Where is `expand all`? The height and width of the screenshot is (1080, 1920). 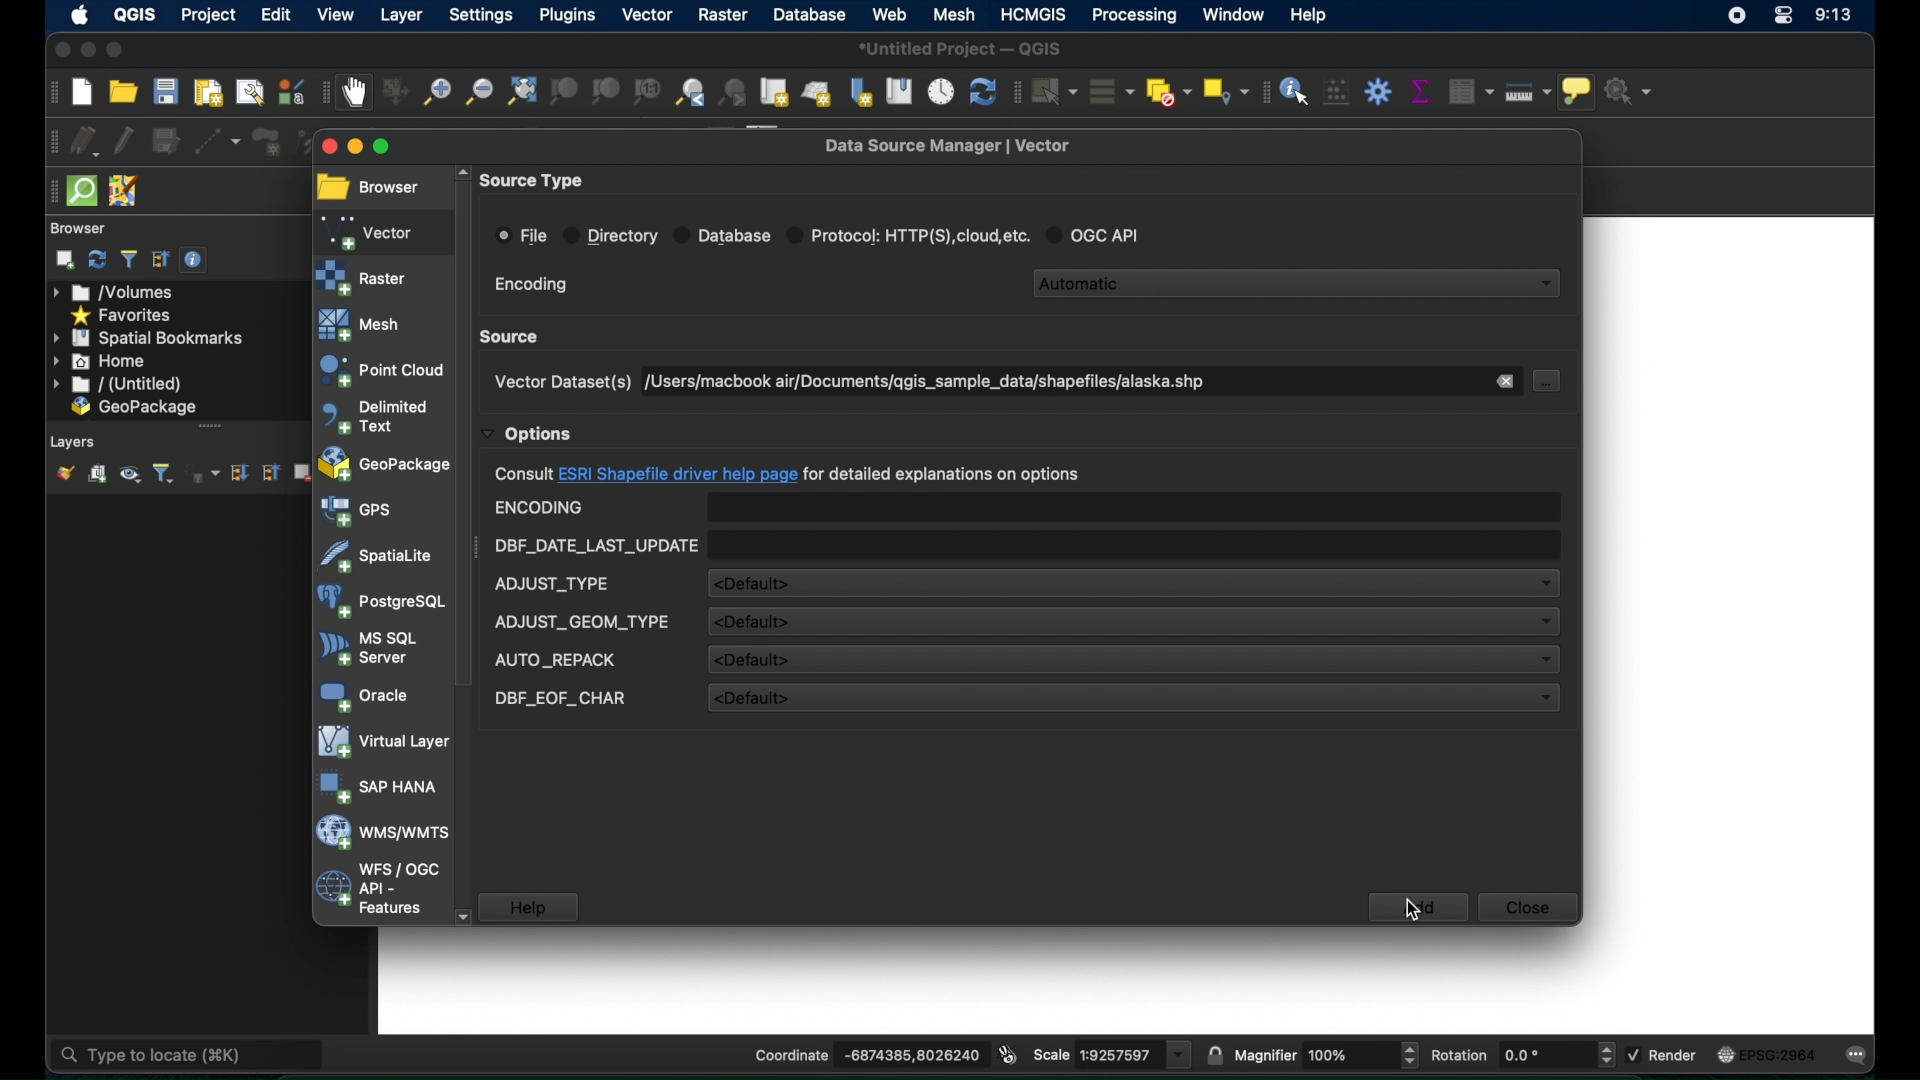 expand all is located at coordinates (238, 473).